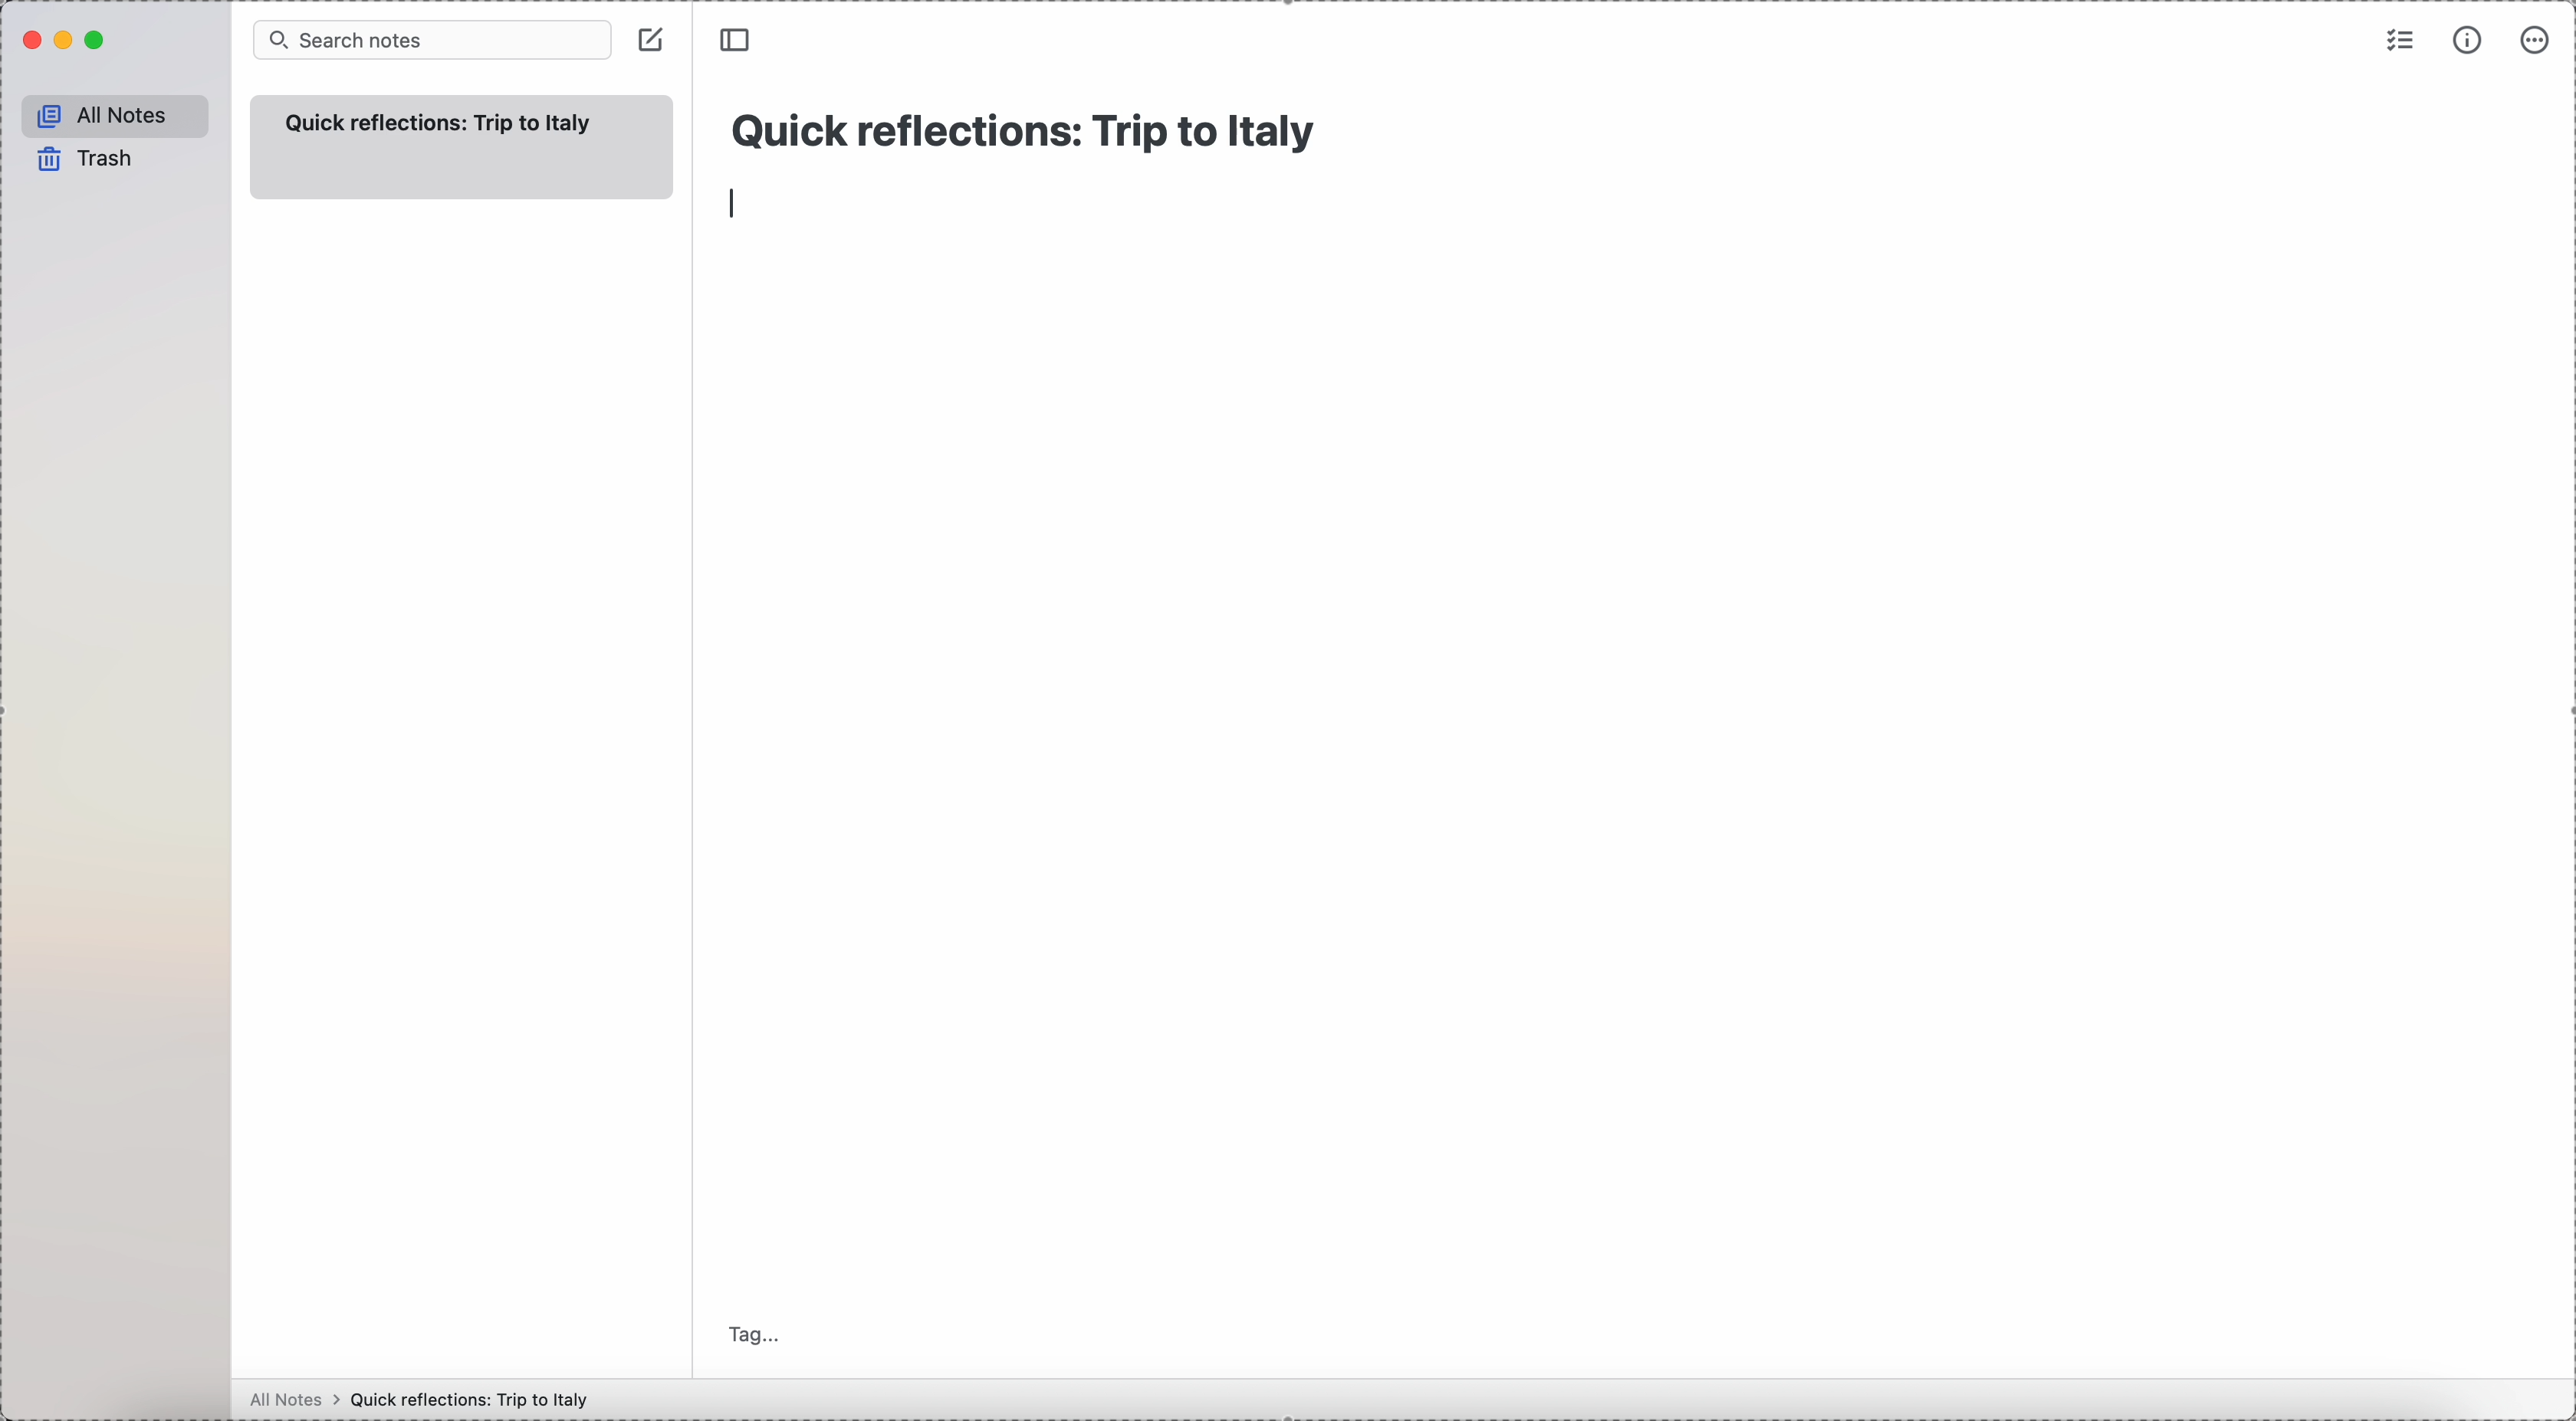 The width and height of the screenshot is (2576, 1421). I want to click on maximize, so click(98, 40).